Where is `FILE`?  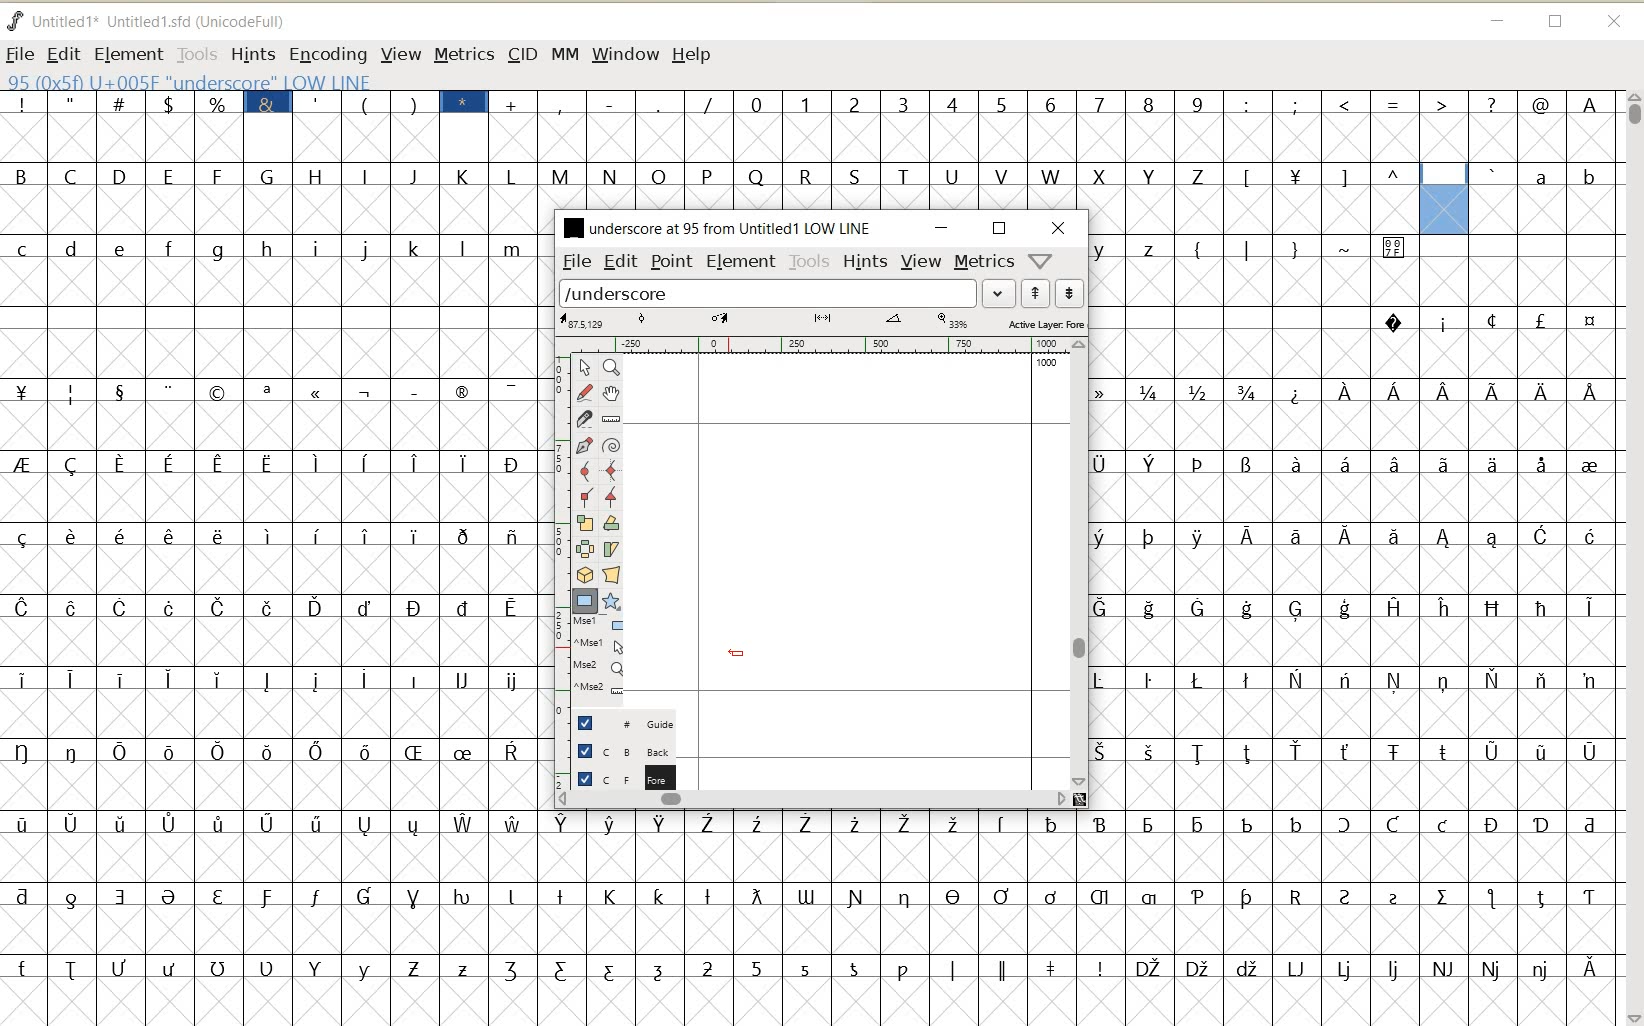
FILE is located at coordinates (575, 262).